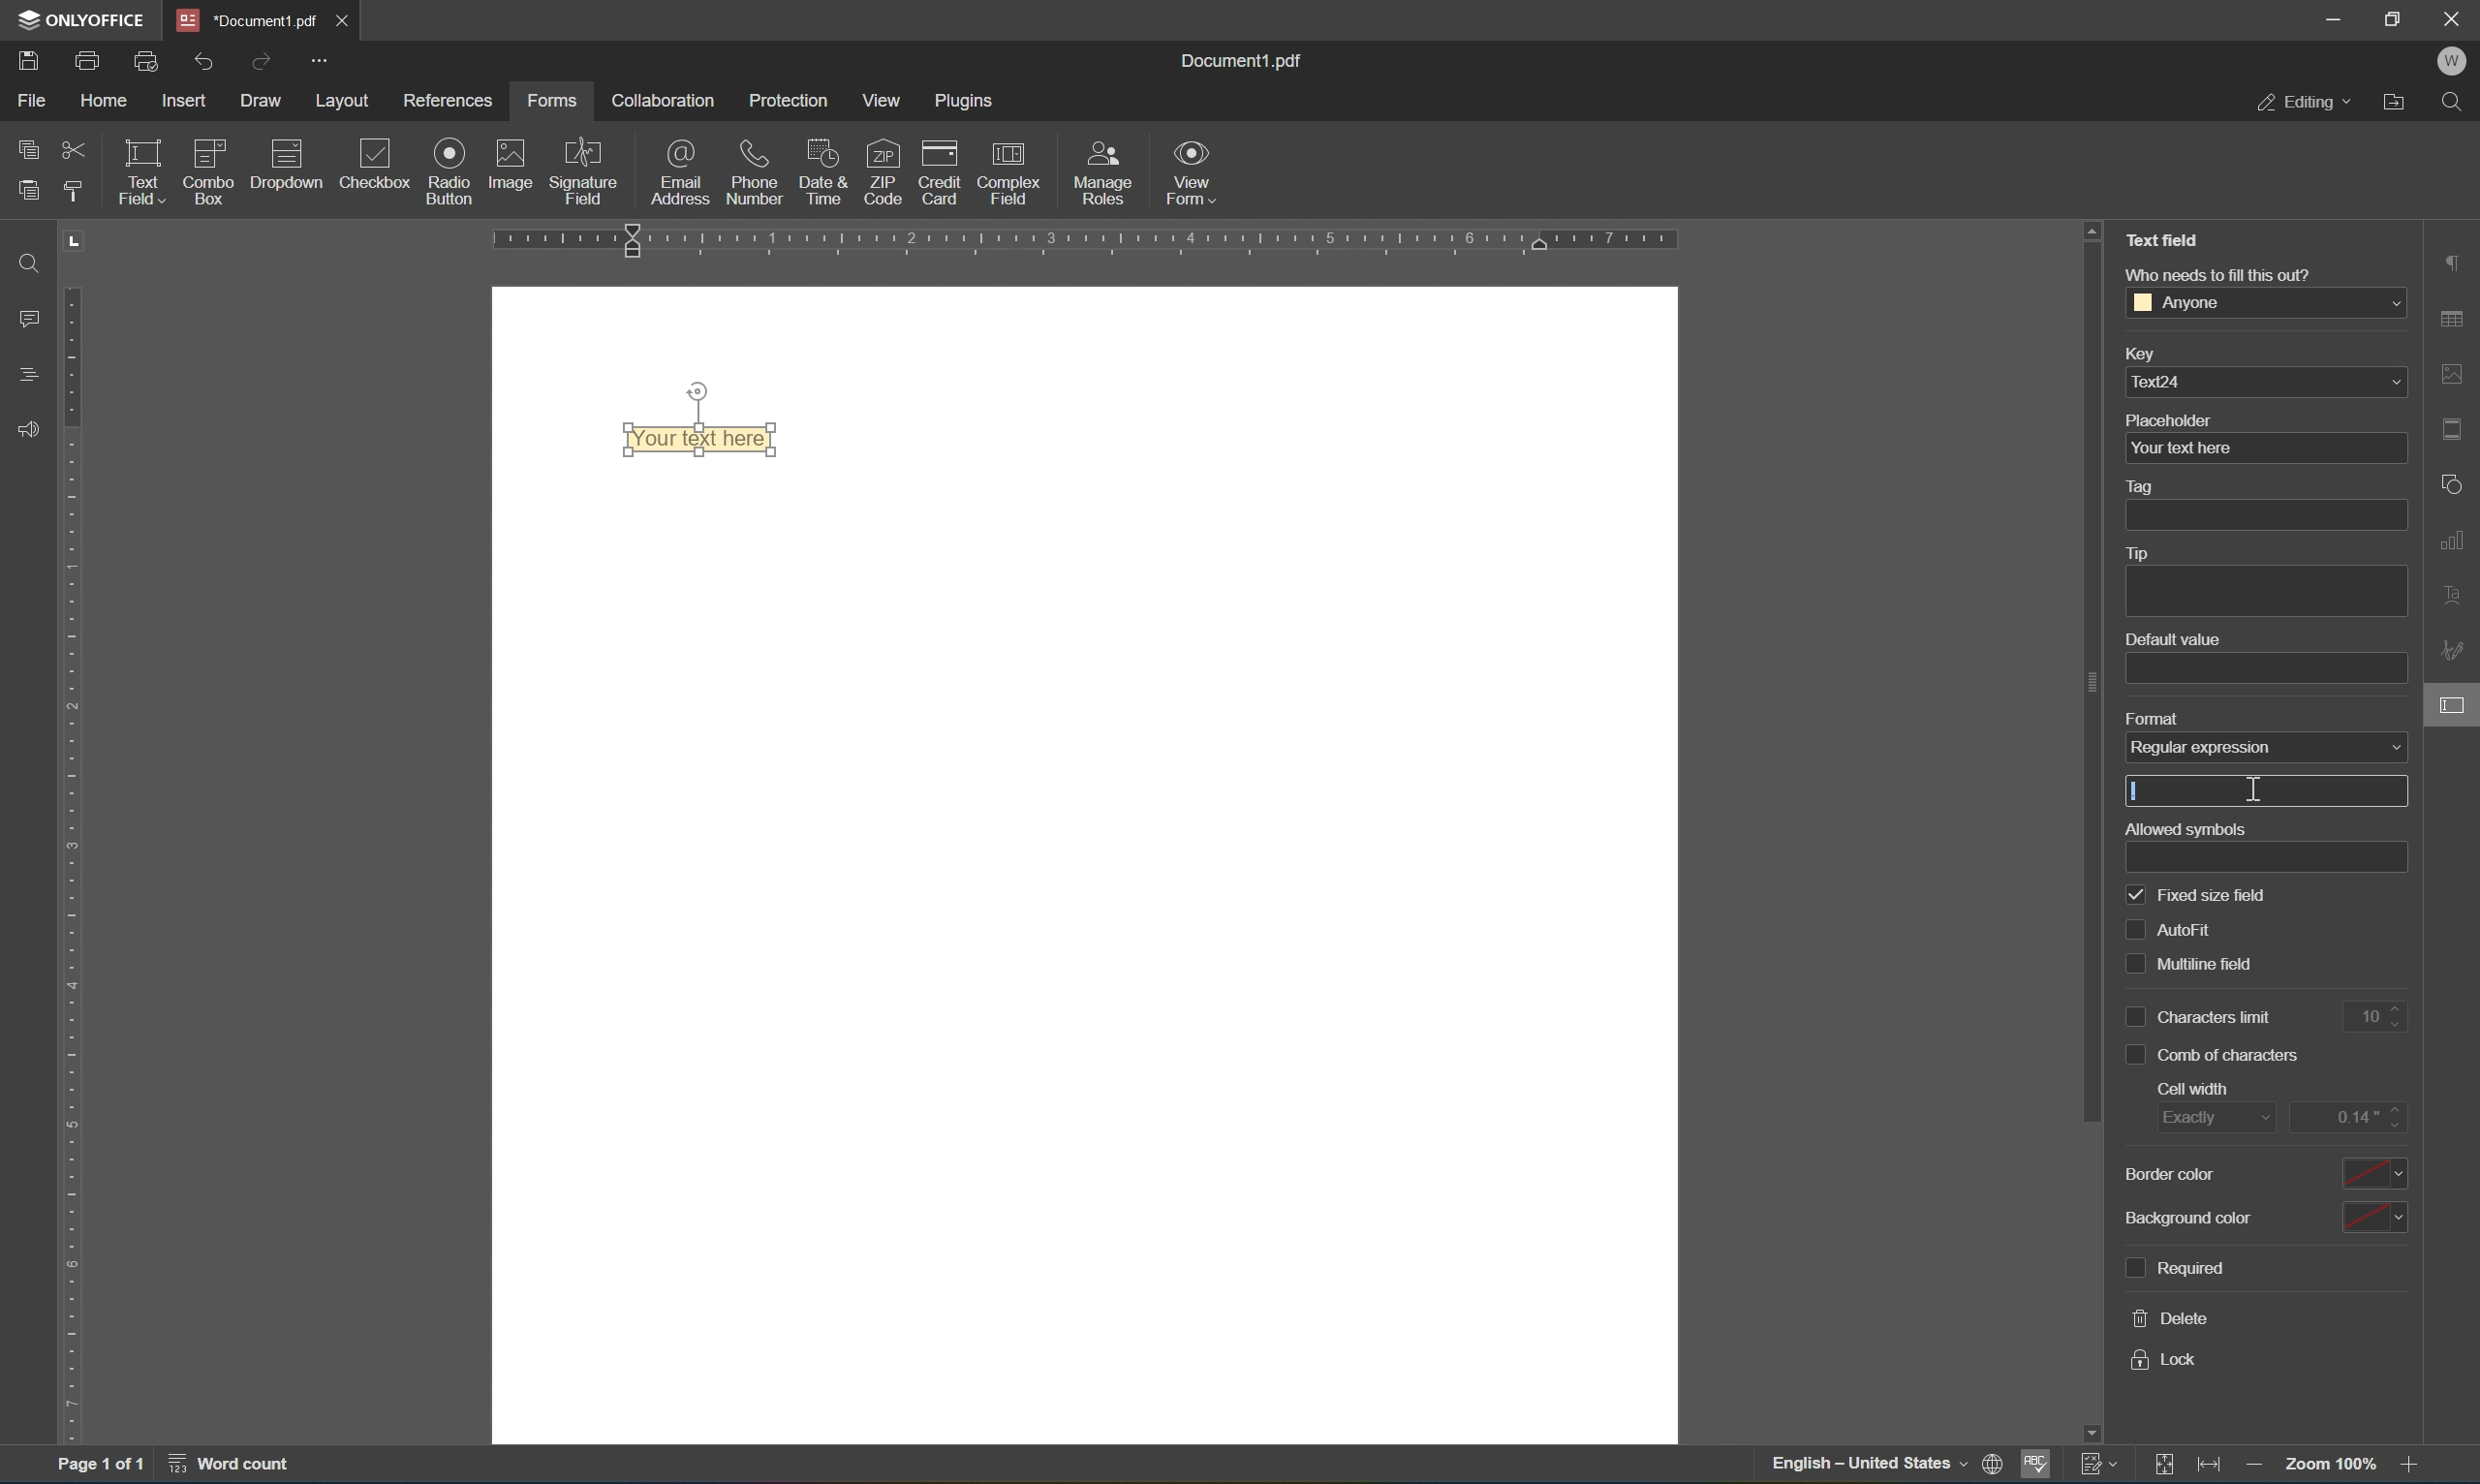  What do you see at coordinates (2101, 1463) in the screenshot?
I see `track changes` at bounding box center [2101, 1463].